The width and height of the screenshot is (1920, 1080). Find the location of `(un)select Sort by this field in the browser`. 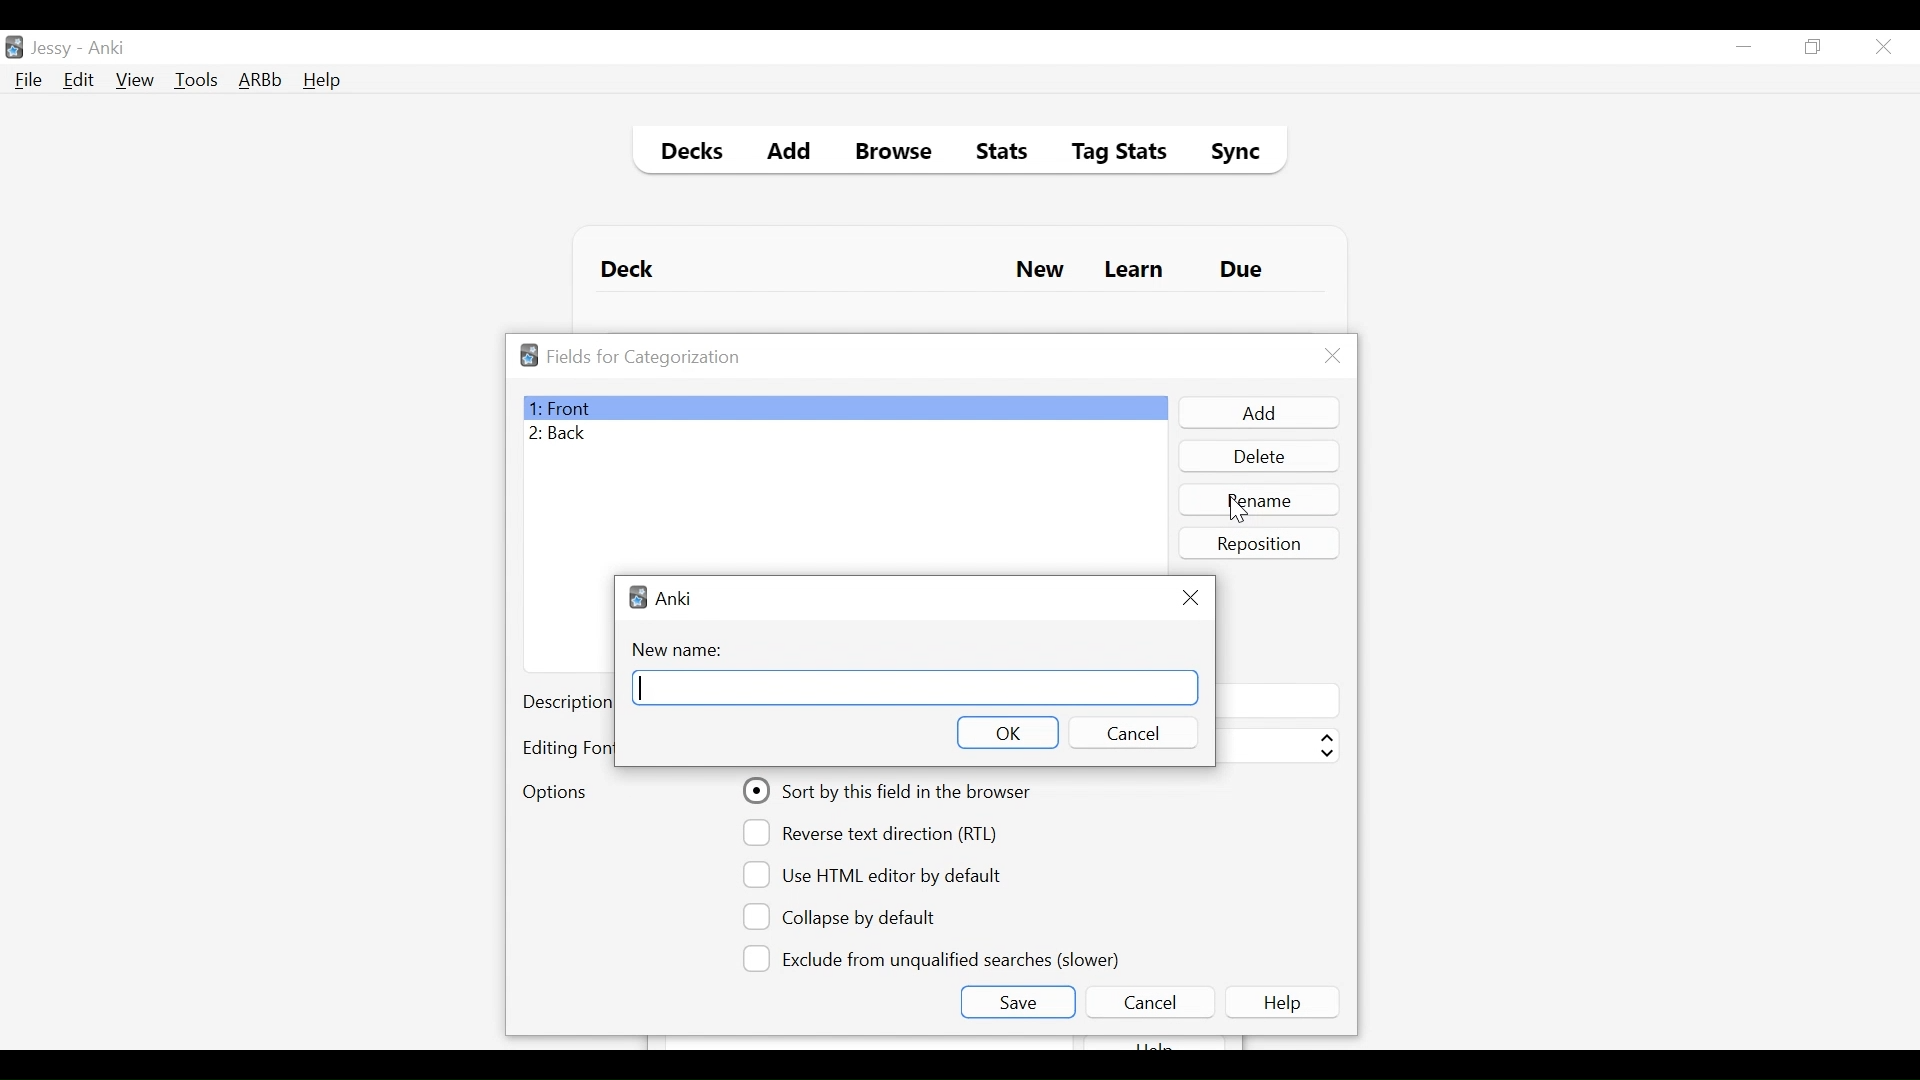

(un)select Sort by this field in the browser is located at coordinates (890, 791).